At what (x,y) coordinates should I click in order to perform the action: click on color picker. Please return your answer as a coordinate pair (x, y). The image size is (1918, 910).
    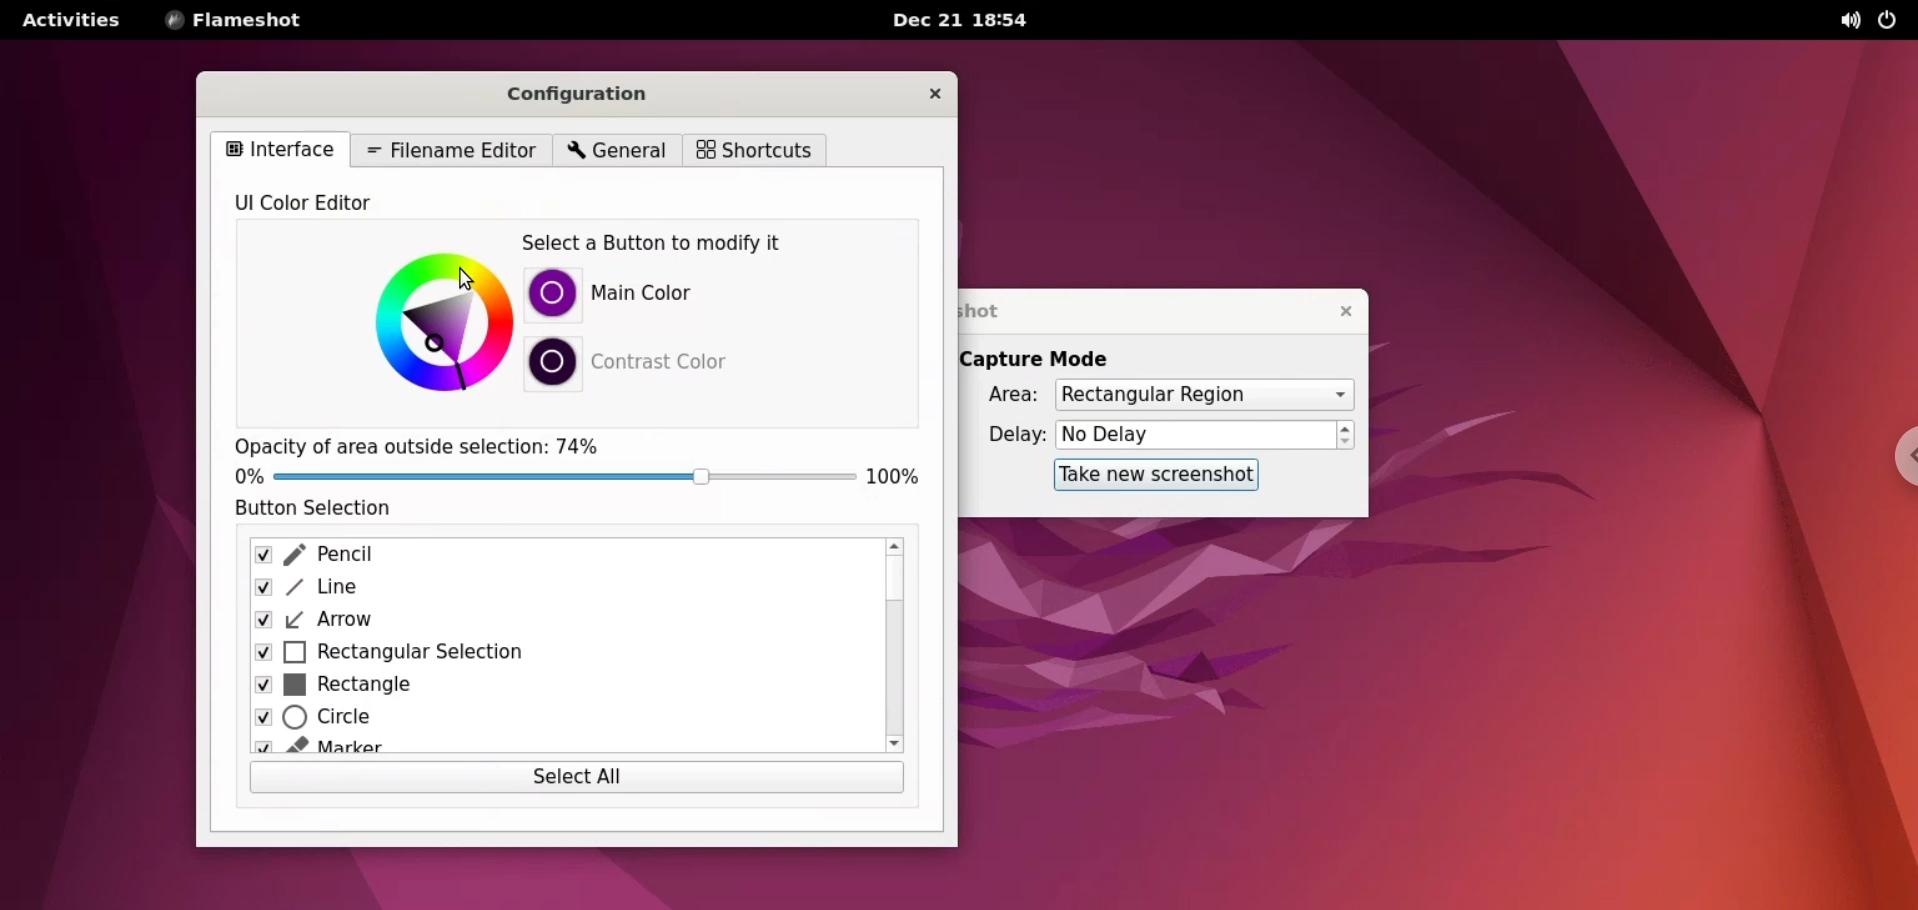
    Looking at the image, I should click on (437, 327).